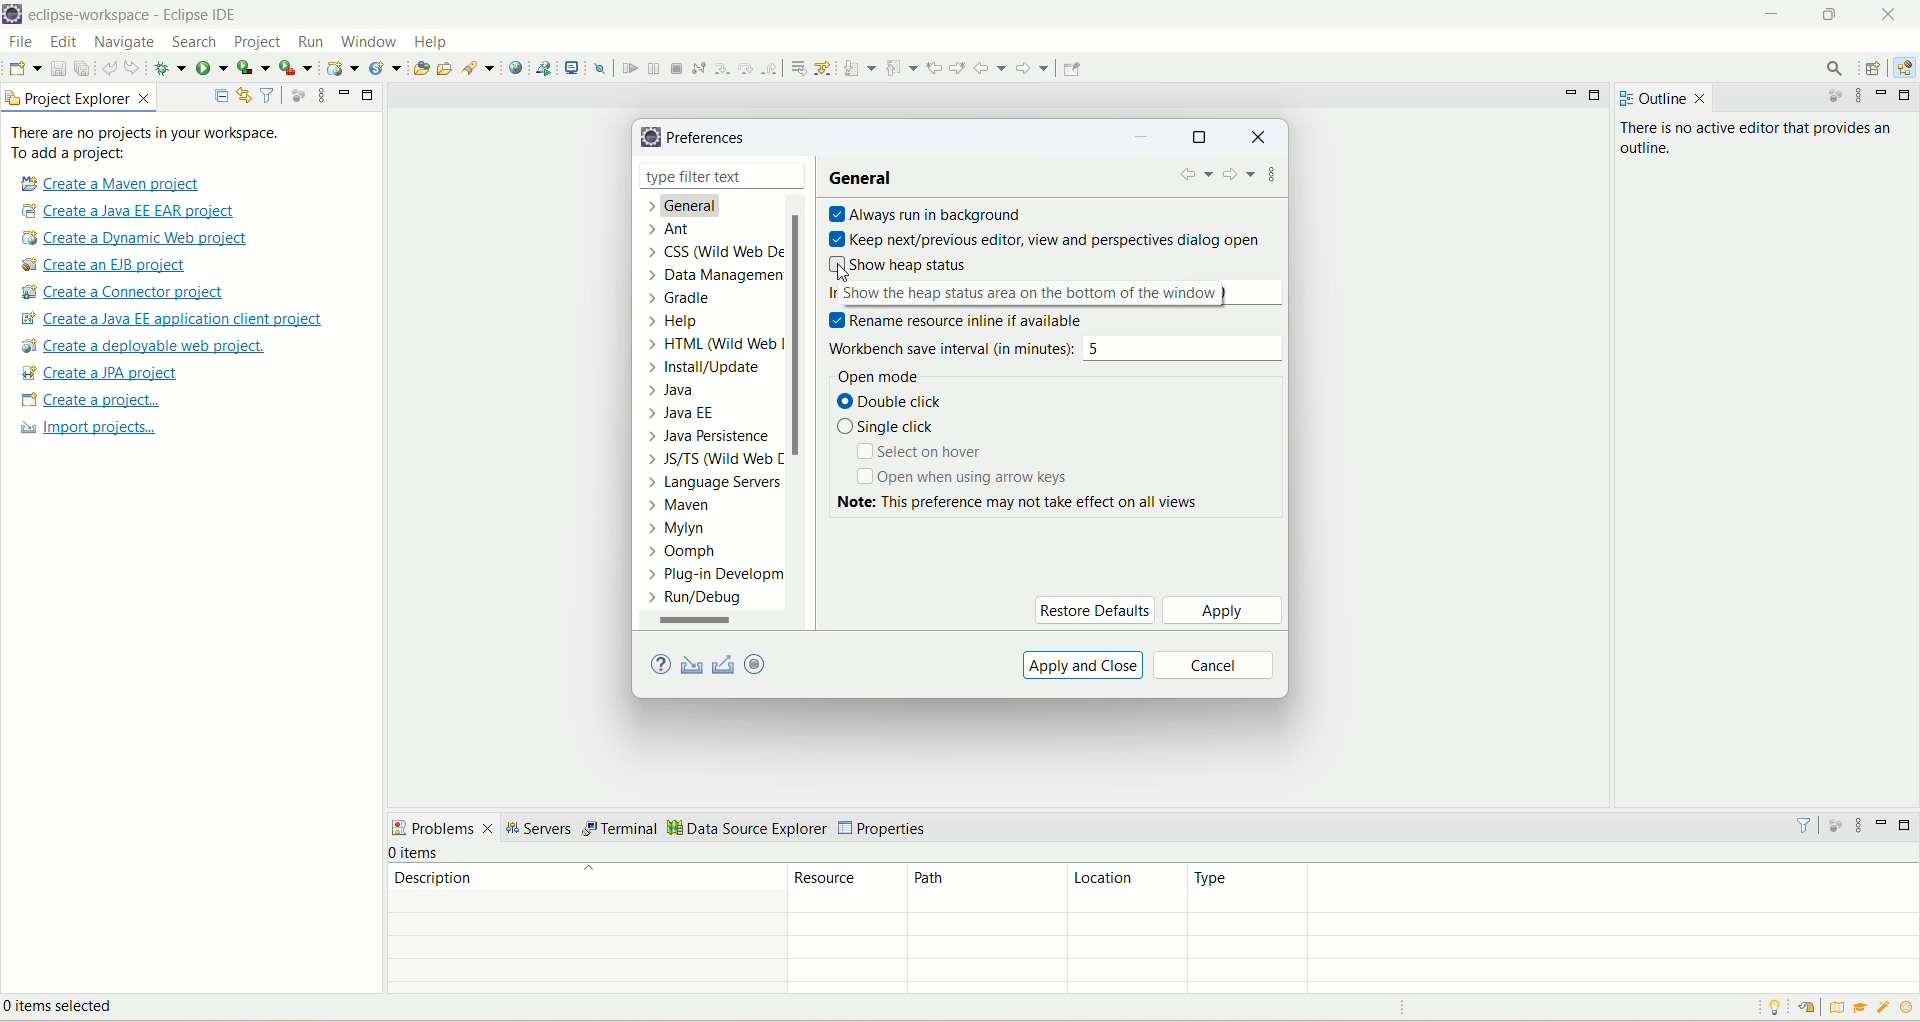 The height and width of the screenshot is (1022, 1920). What do you see at coordinates (1145, 139) in the screenshot?
I see `minimize` at bounding box center [1145, 139].